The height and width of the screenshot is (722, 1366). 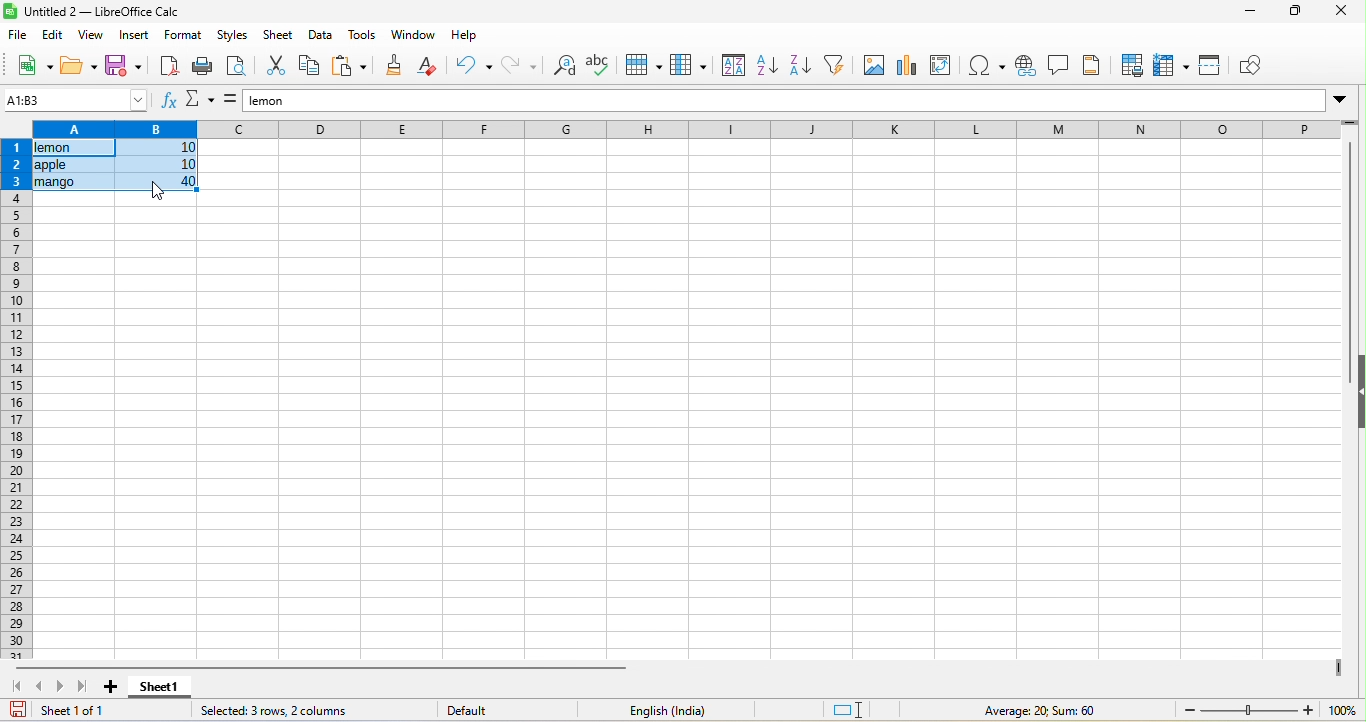 I want to click on draw function, so click(x=1255, y=66).